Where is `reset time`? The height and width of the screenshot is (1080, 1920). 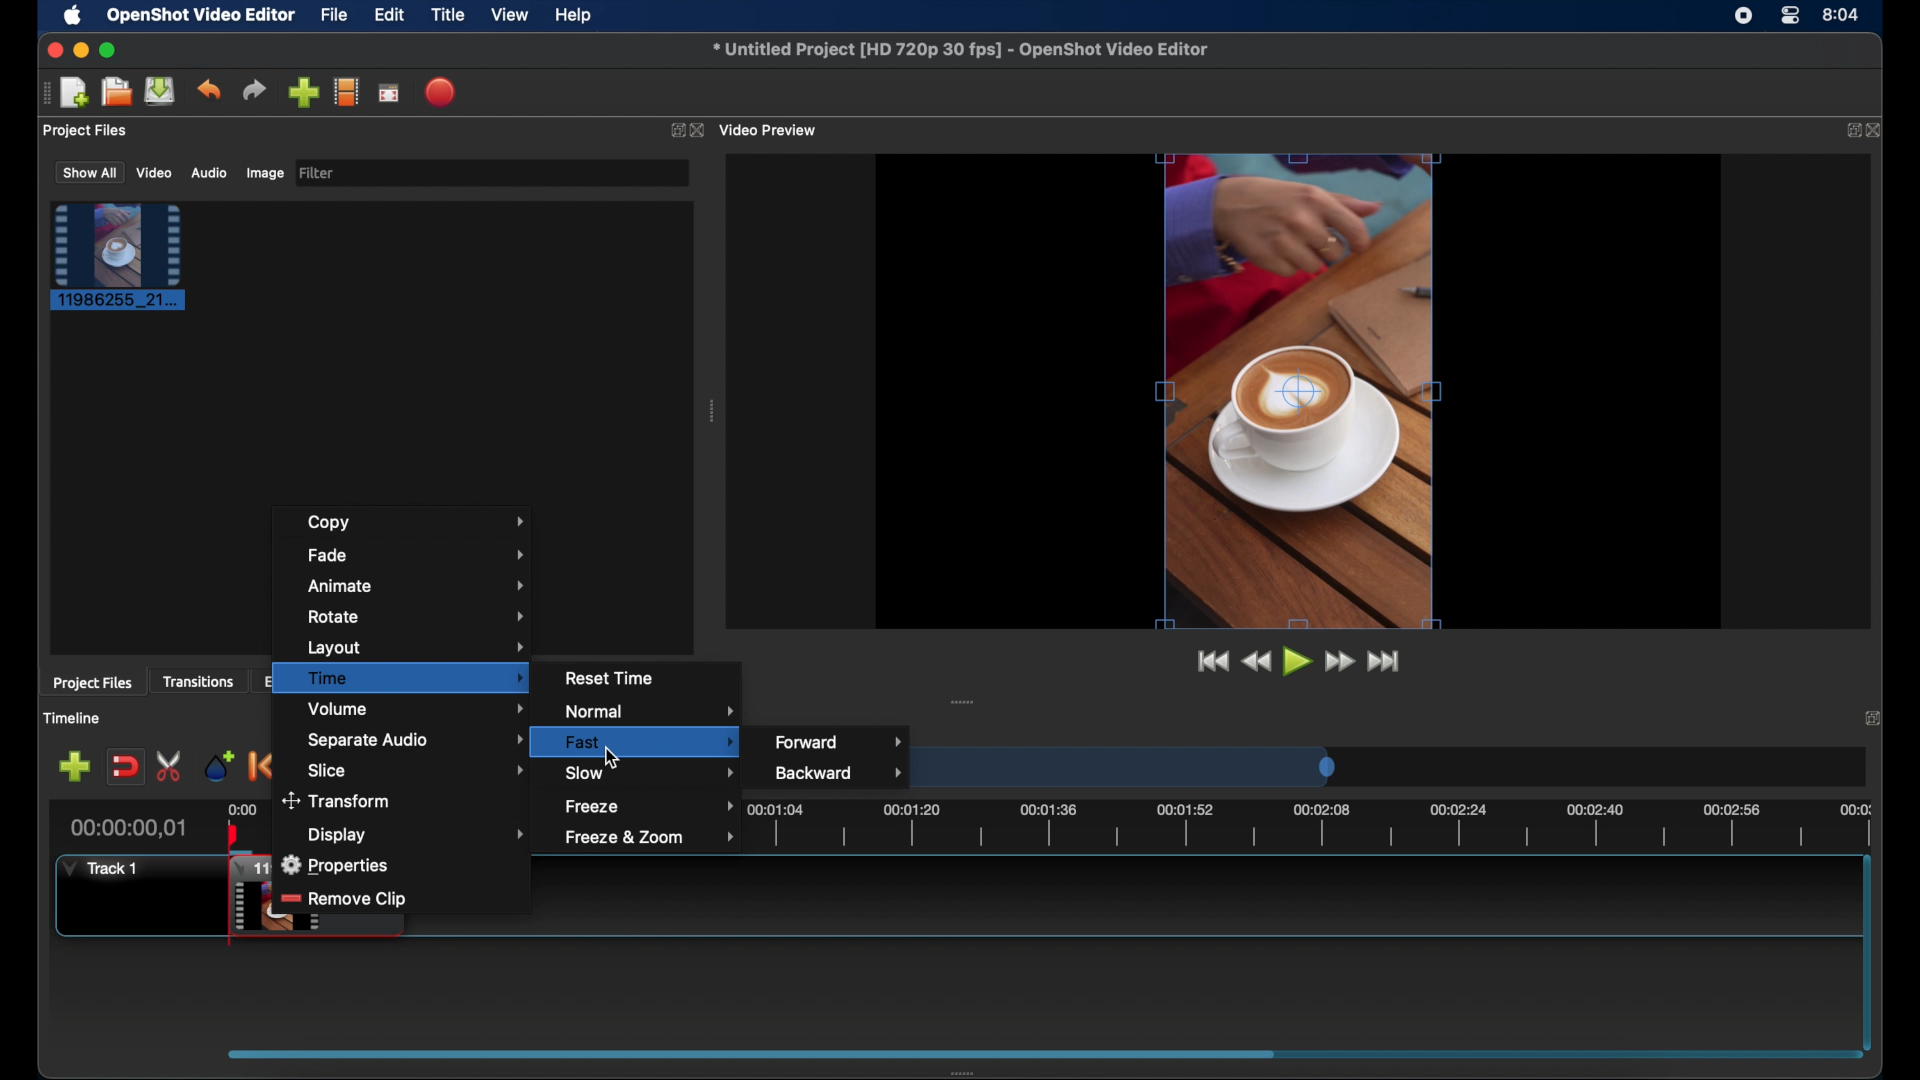 reset time is located at coordinates (612, 677).